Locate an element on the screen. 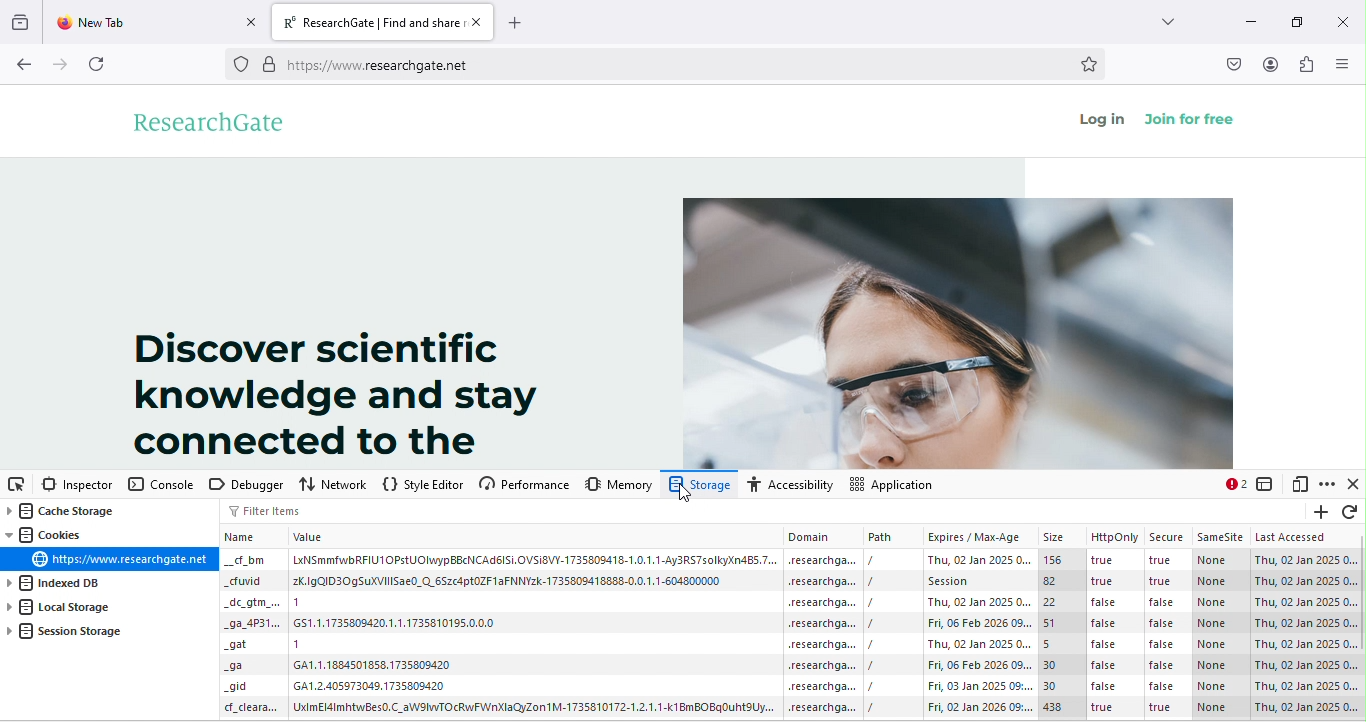 This screenshot has width=1366, height=722.  is located at coordinates (251, 601).